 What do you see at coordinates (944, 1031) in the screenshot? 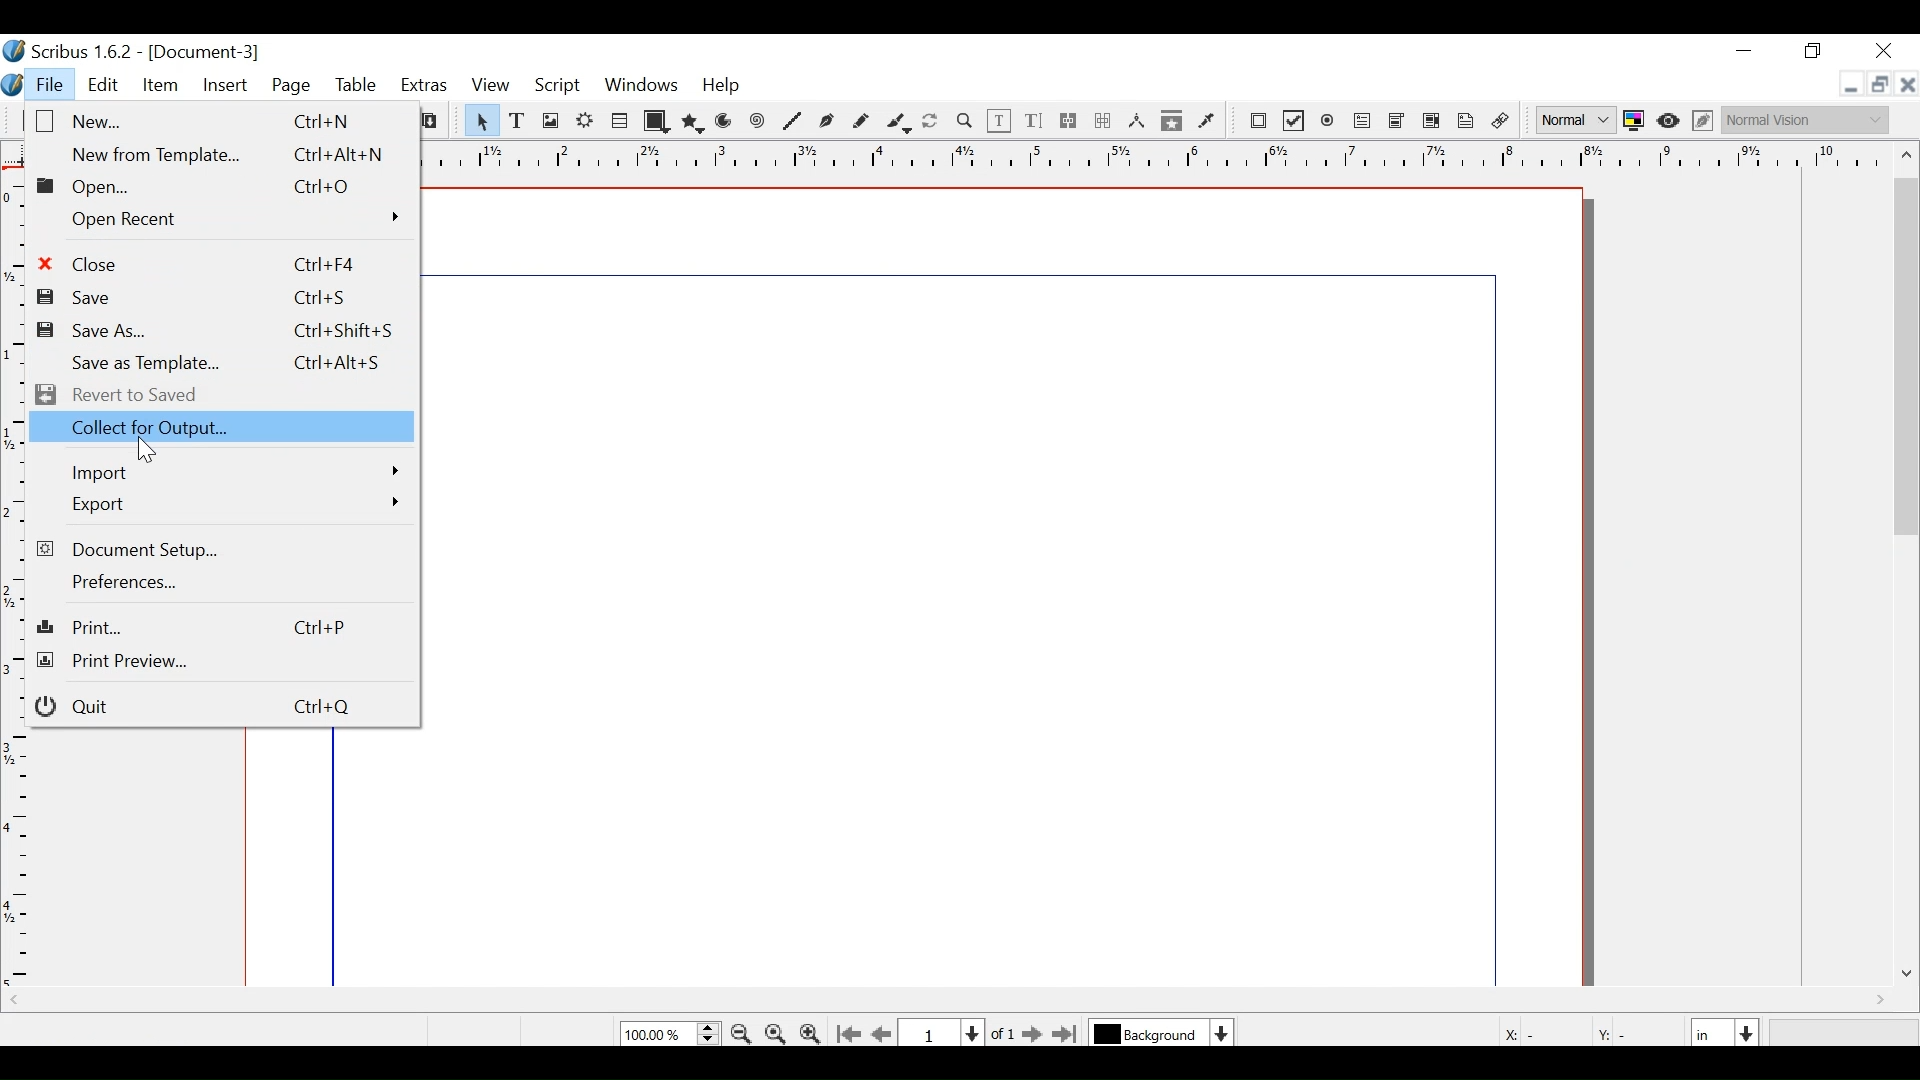
I see `Current Page` at bounding box center [944, 1031].